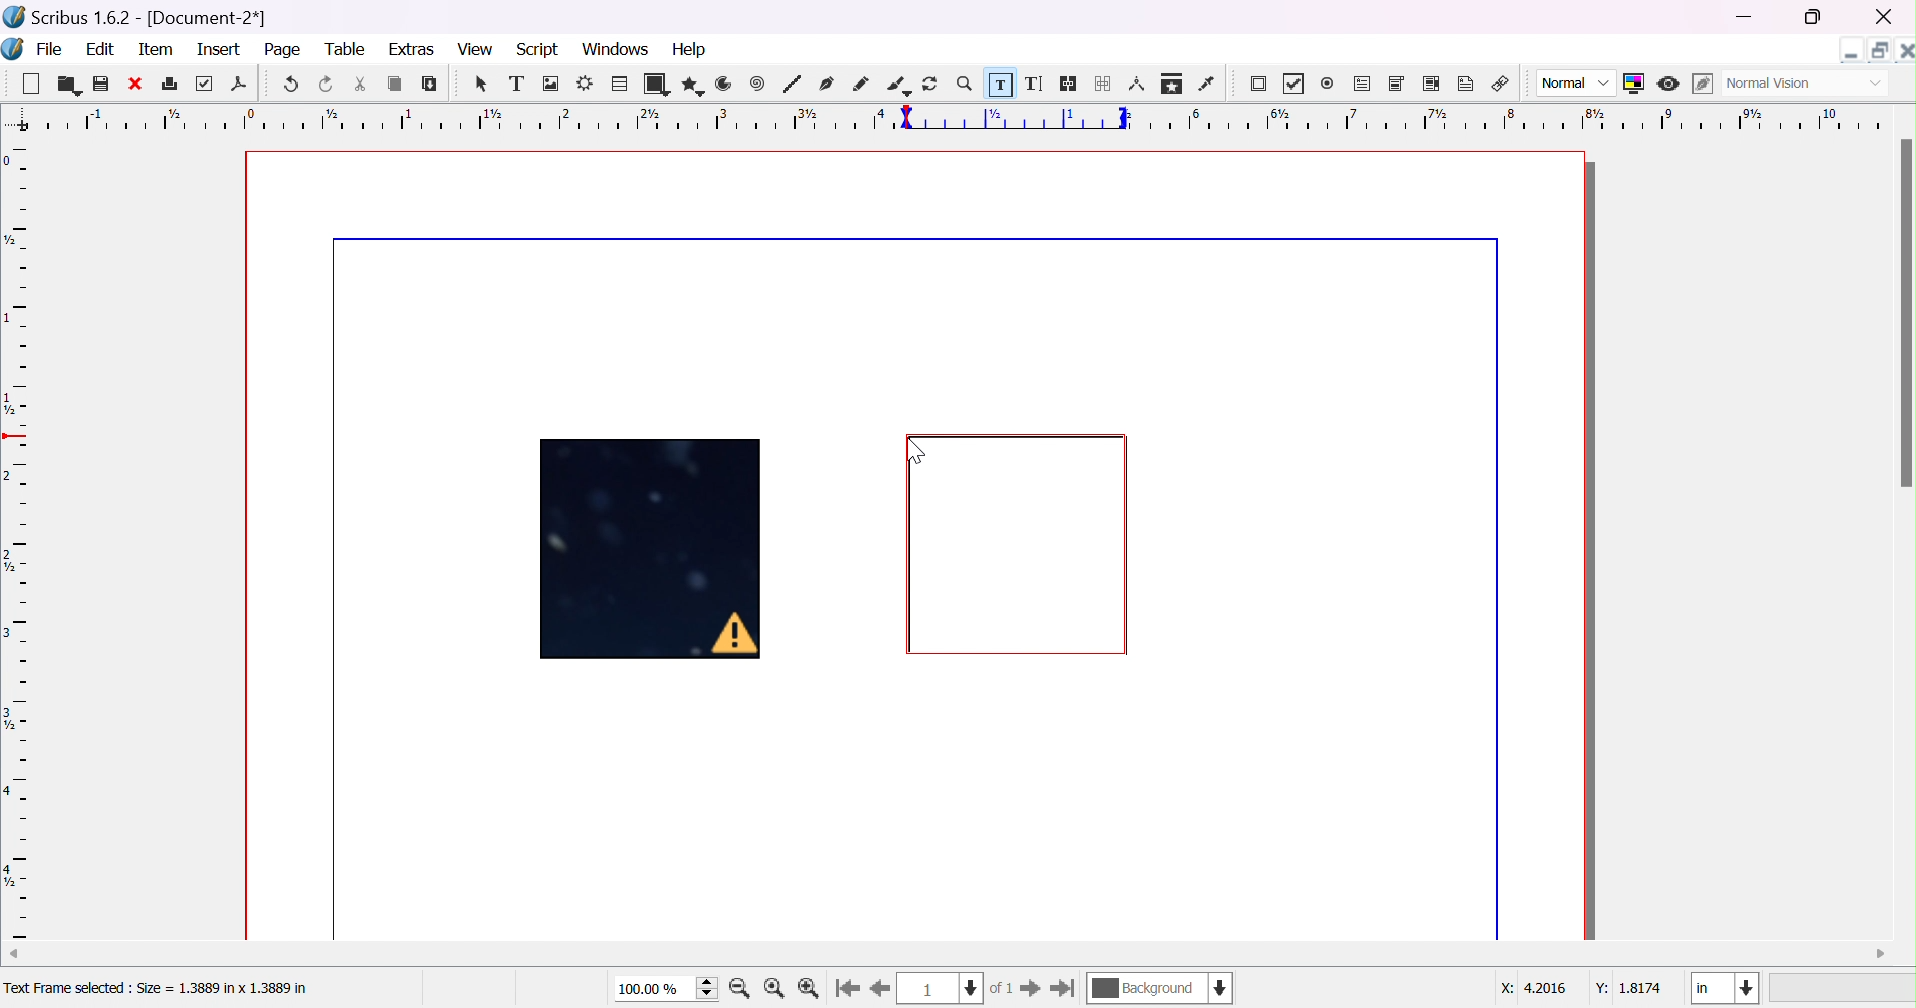  Describe the element at coordinates (1036, 84) in the screenshot. I see `edit text with story editor` at that location.